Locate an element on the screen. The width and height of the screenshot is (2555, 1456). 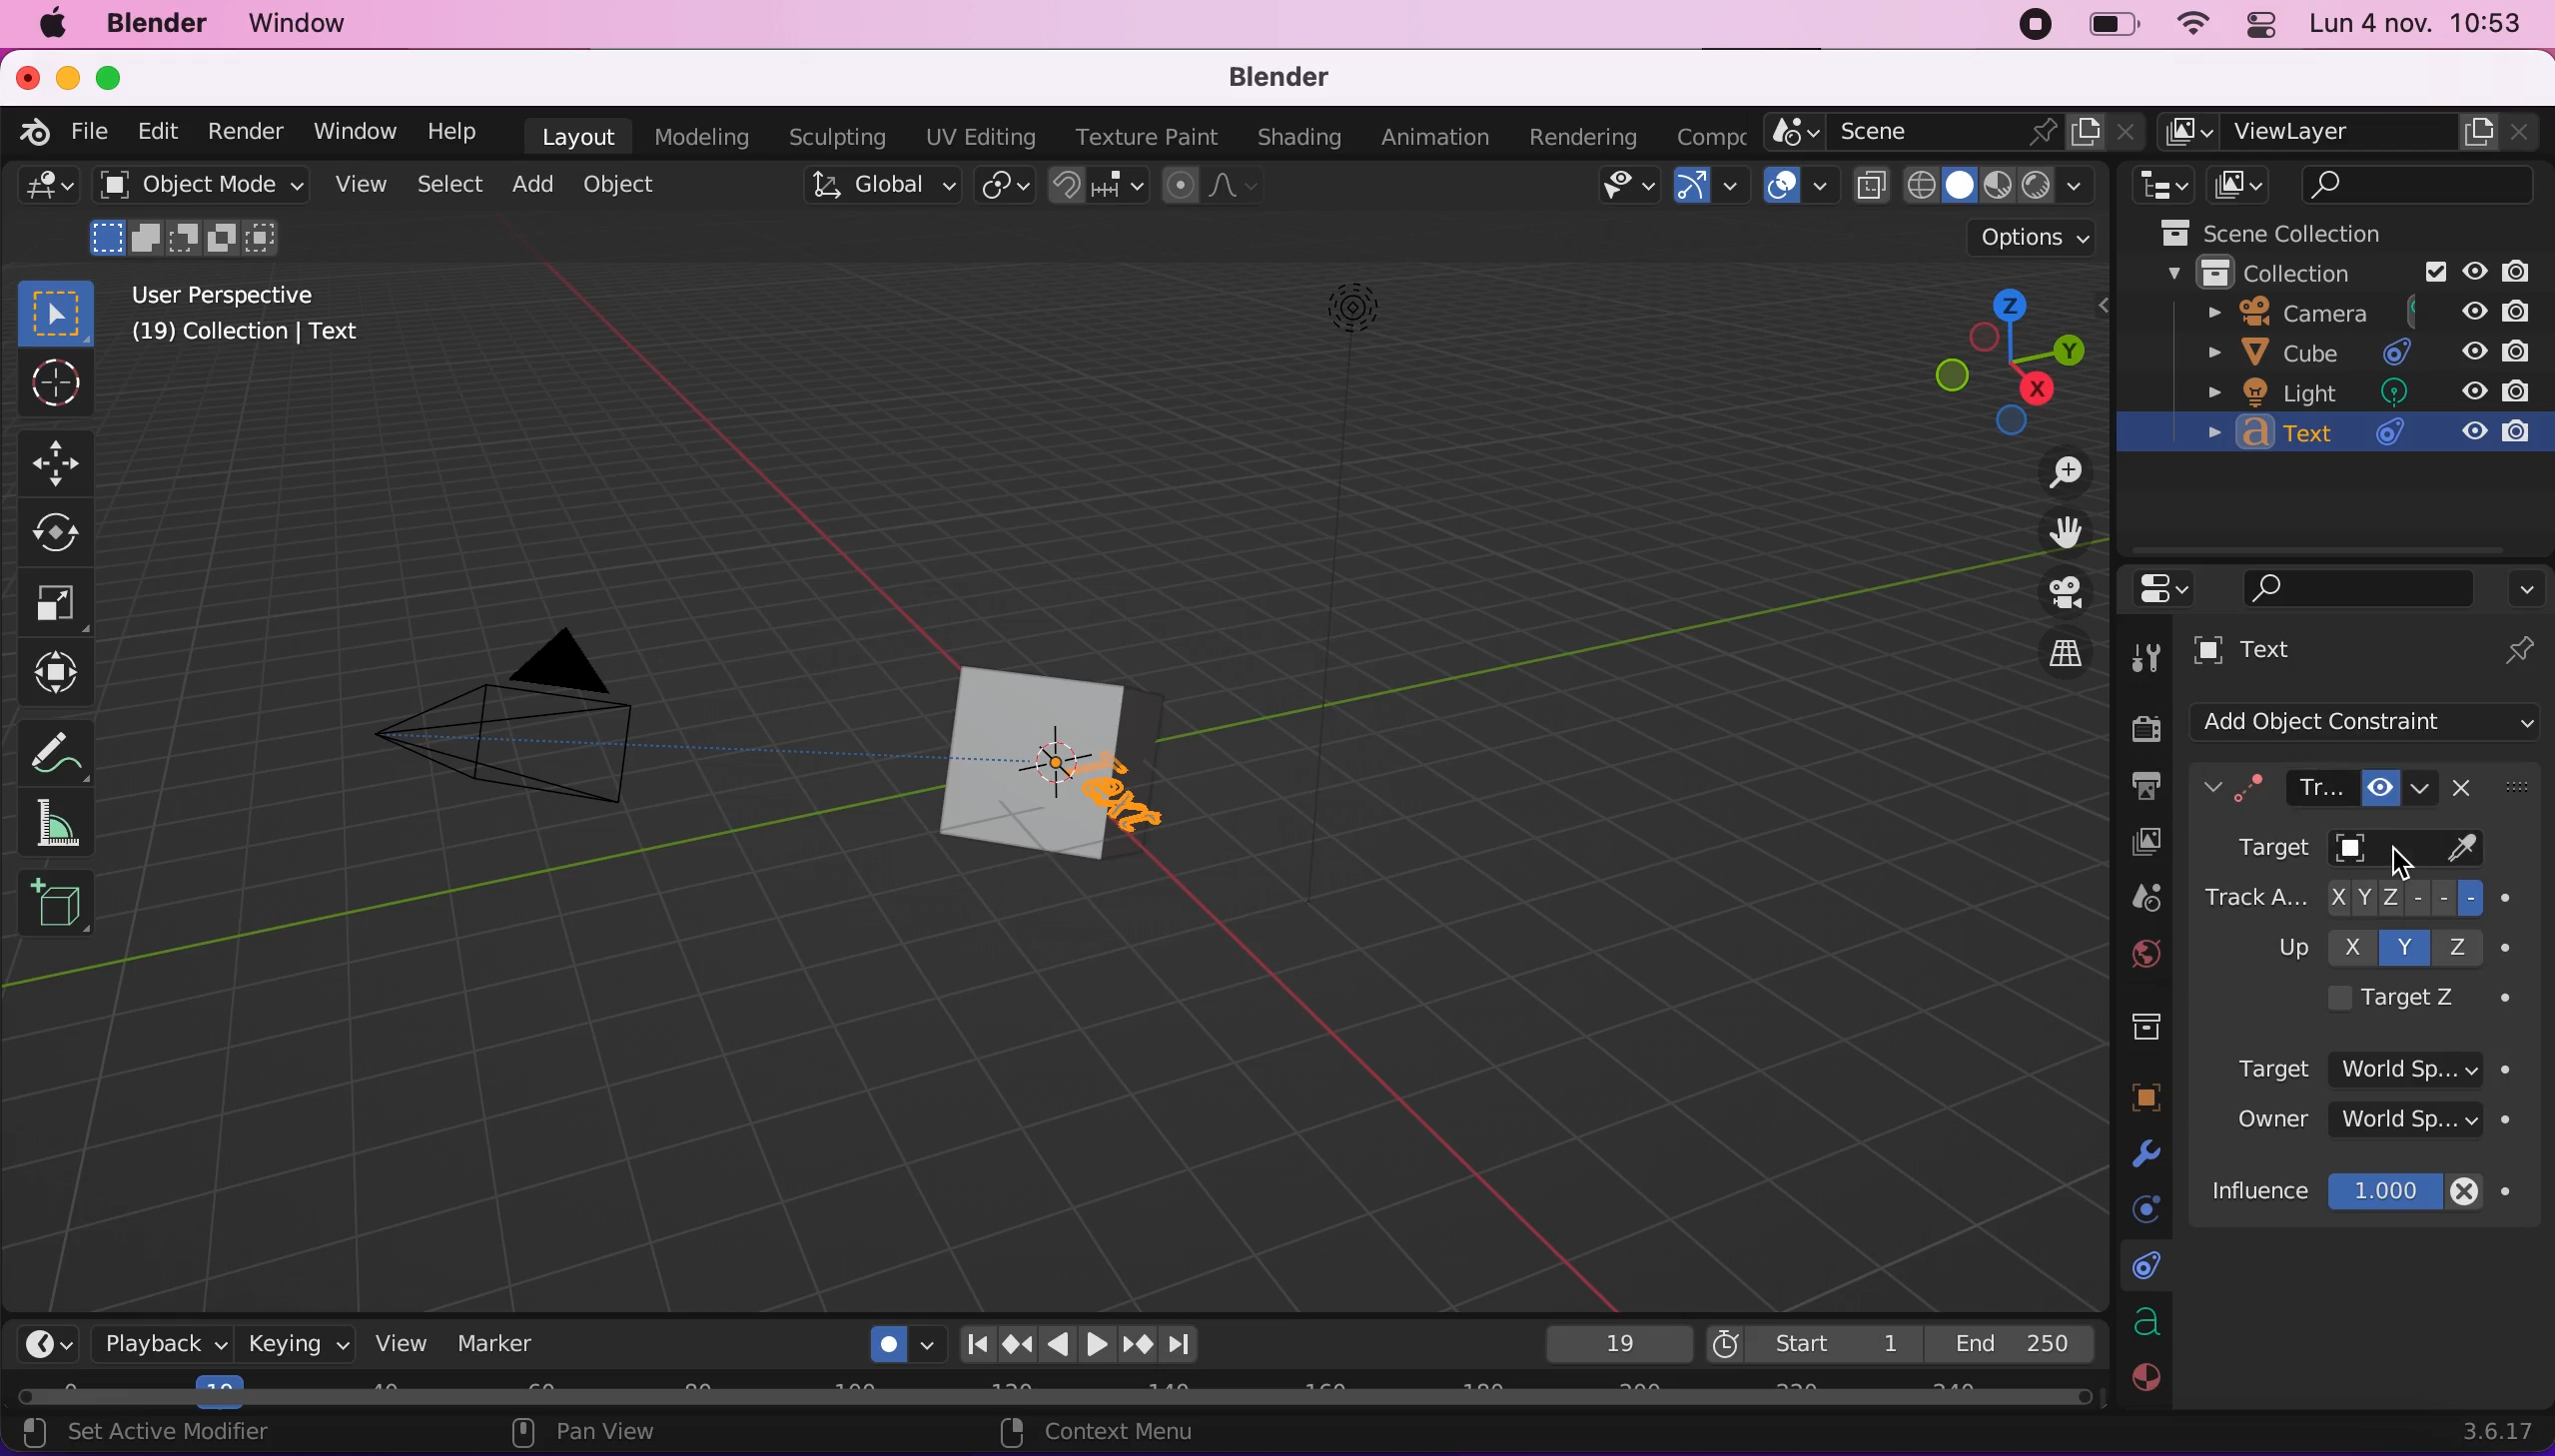
gizmos is located at coordinates (1704, 188).